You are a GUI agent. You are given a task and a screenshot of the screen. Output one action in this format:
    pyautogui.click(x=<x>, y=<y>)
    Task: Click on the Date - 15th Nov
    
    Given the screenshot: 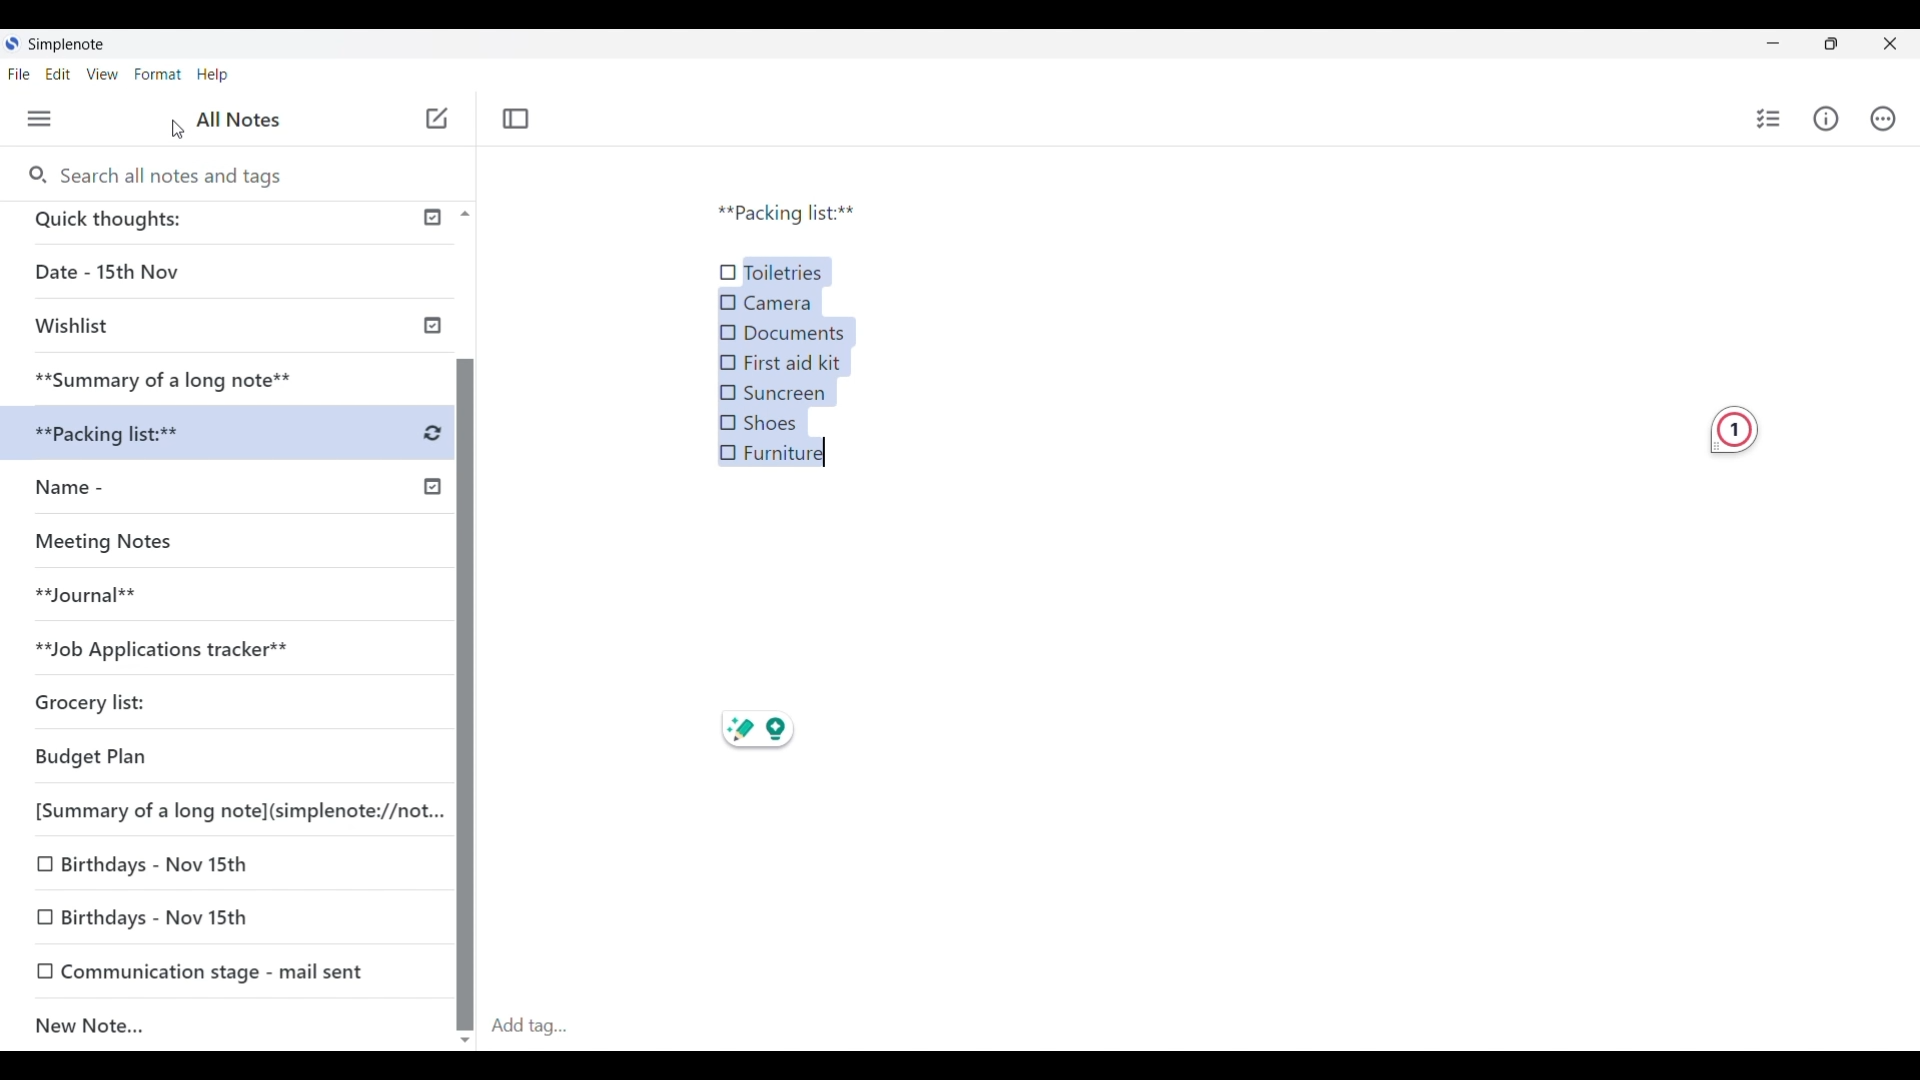 What is the action you would take?
    pyautogui.click(x=173, y=272)
    